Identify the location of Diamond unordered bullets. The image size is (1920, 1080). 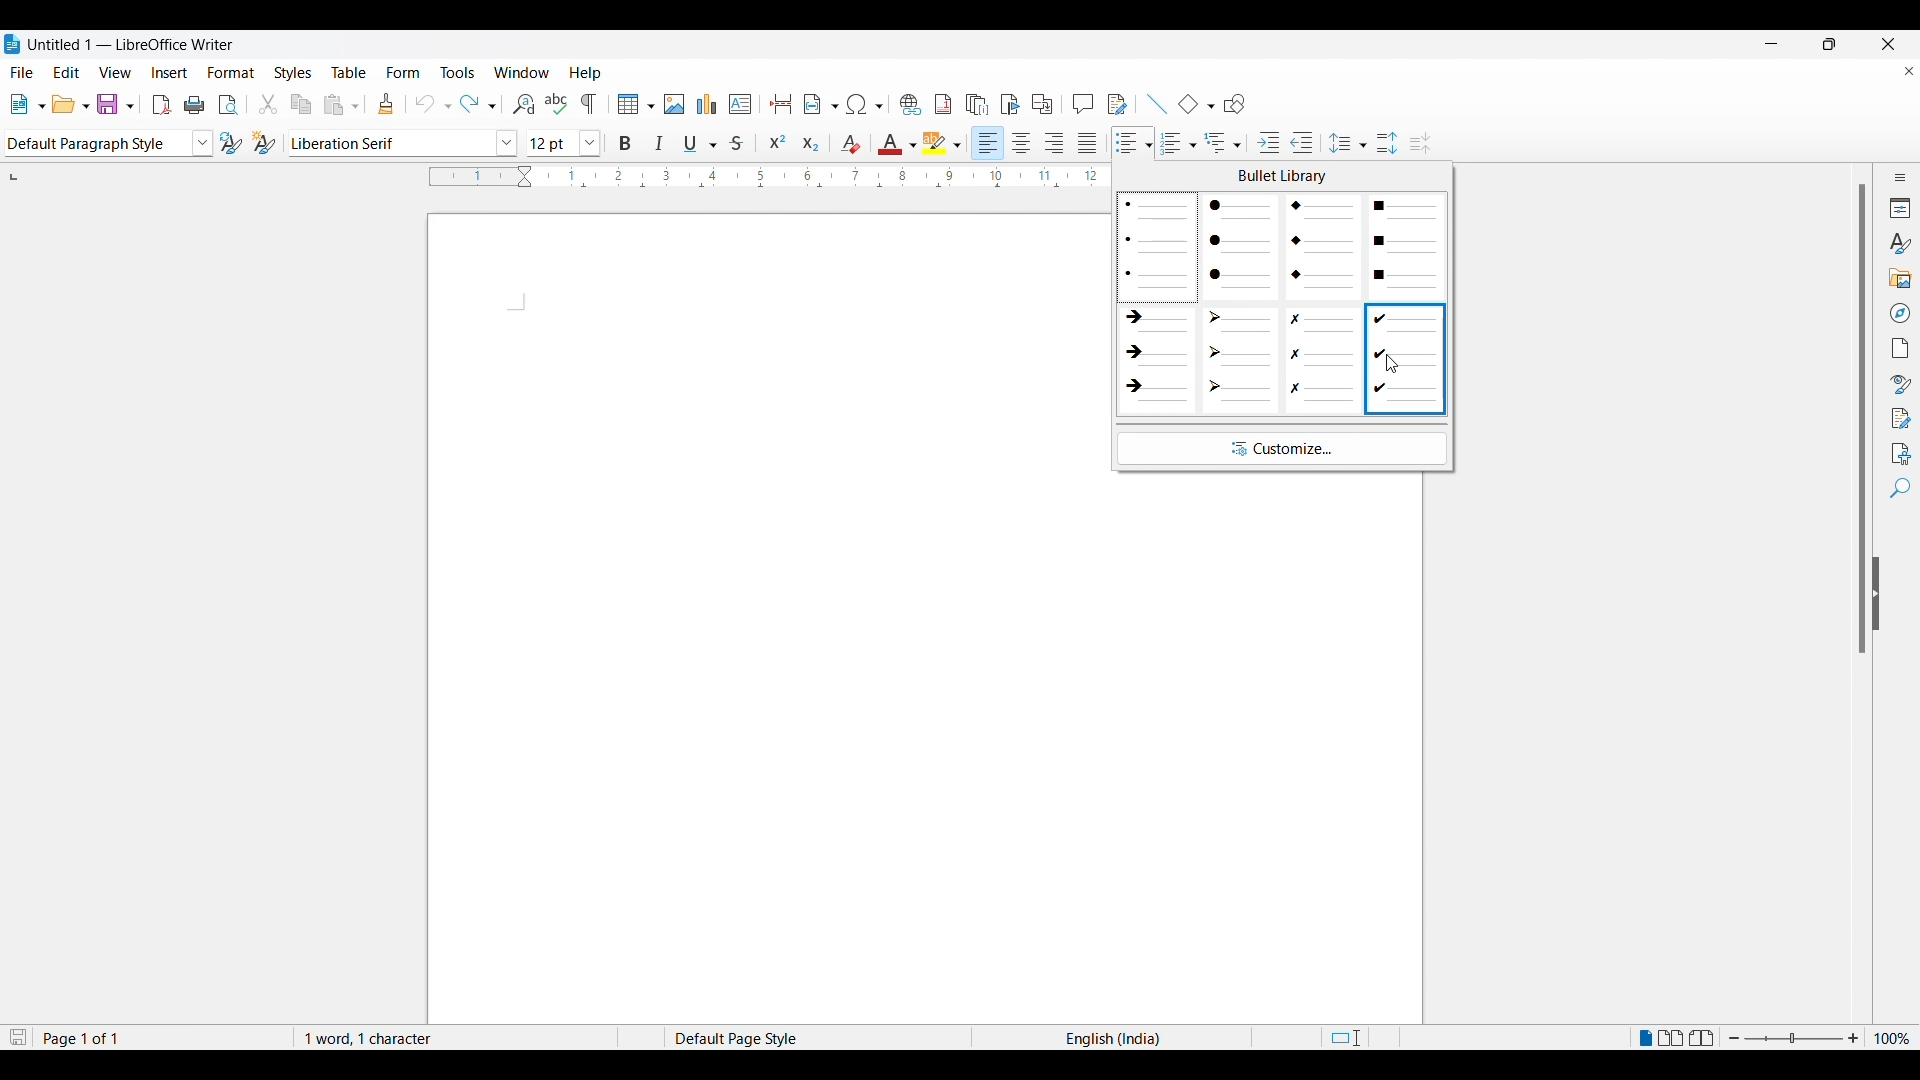
(1325, 246).